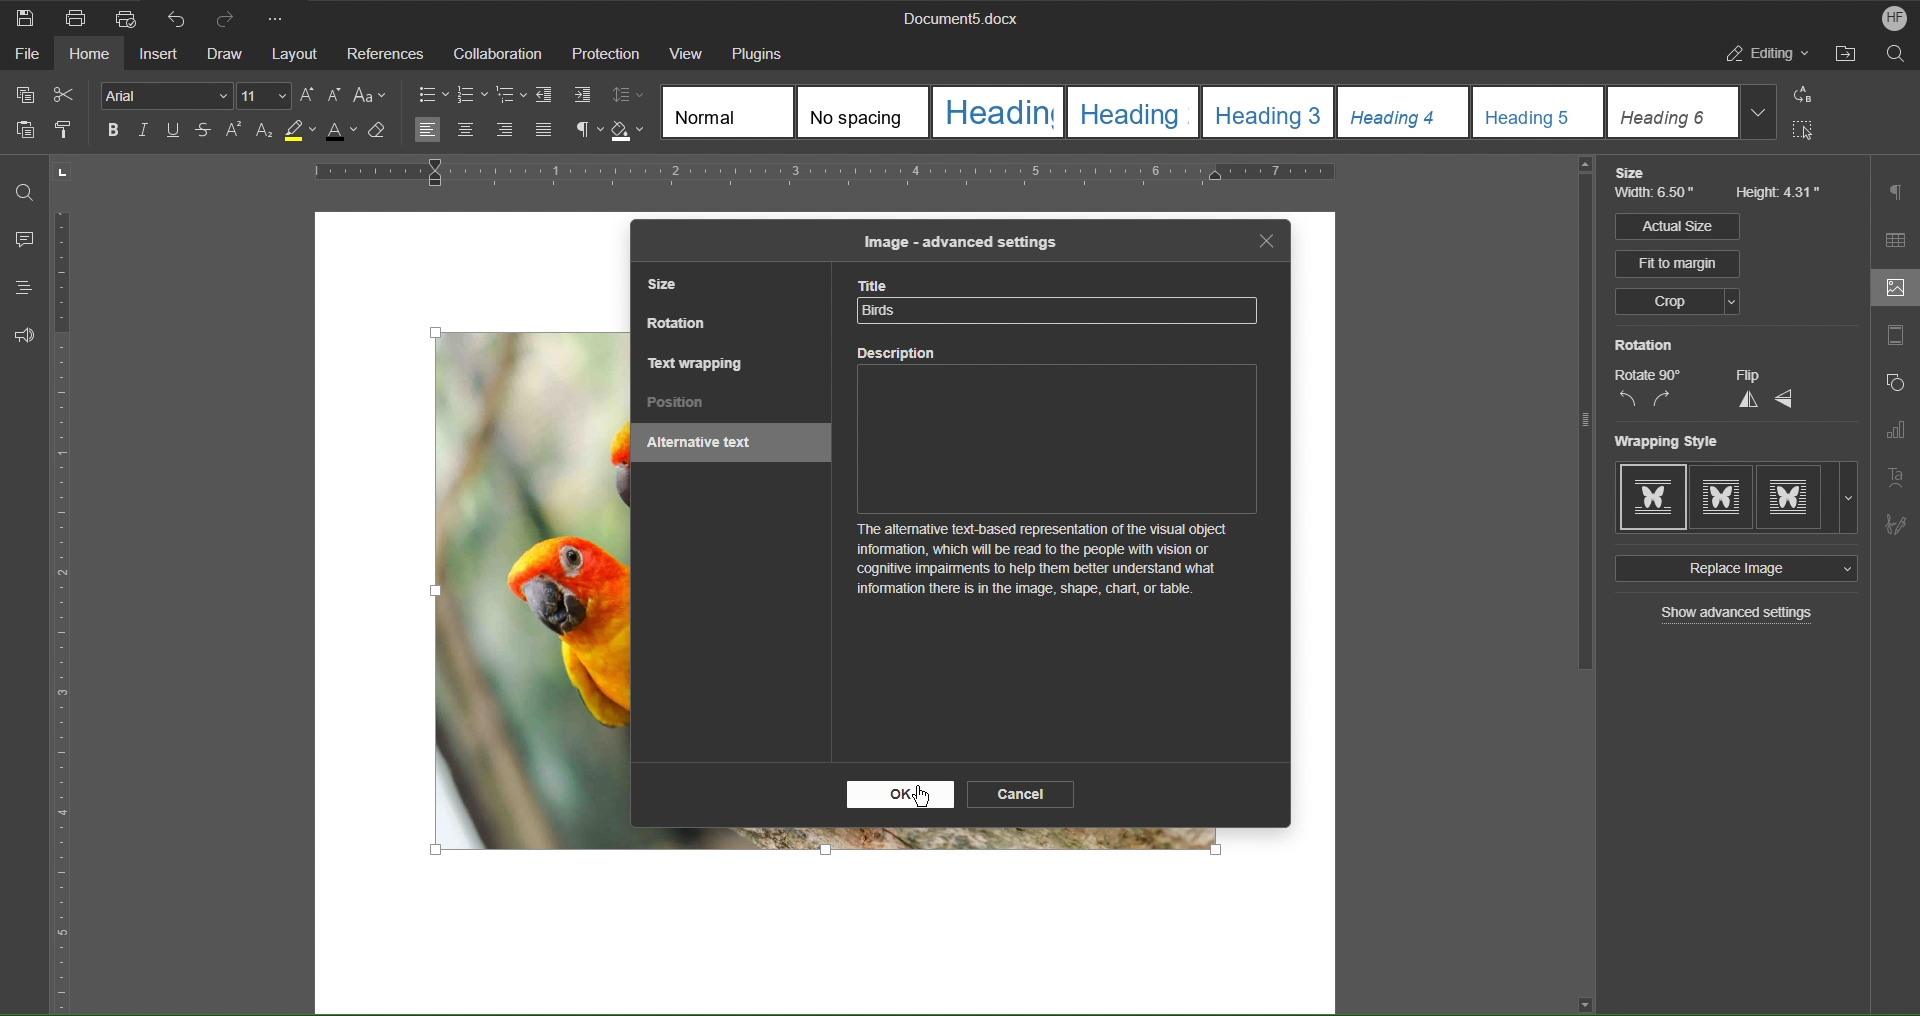 This screenshot has width=1920, height=1016. Describe the element at coordinates (232, 17) in the screenshot. I see `Redo` at that location.